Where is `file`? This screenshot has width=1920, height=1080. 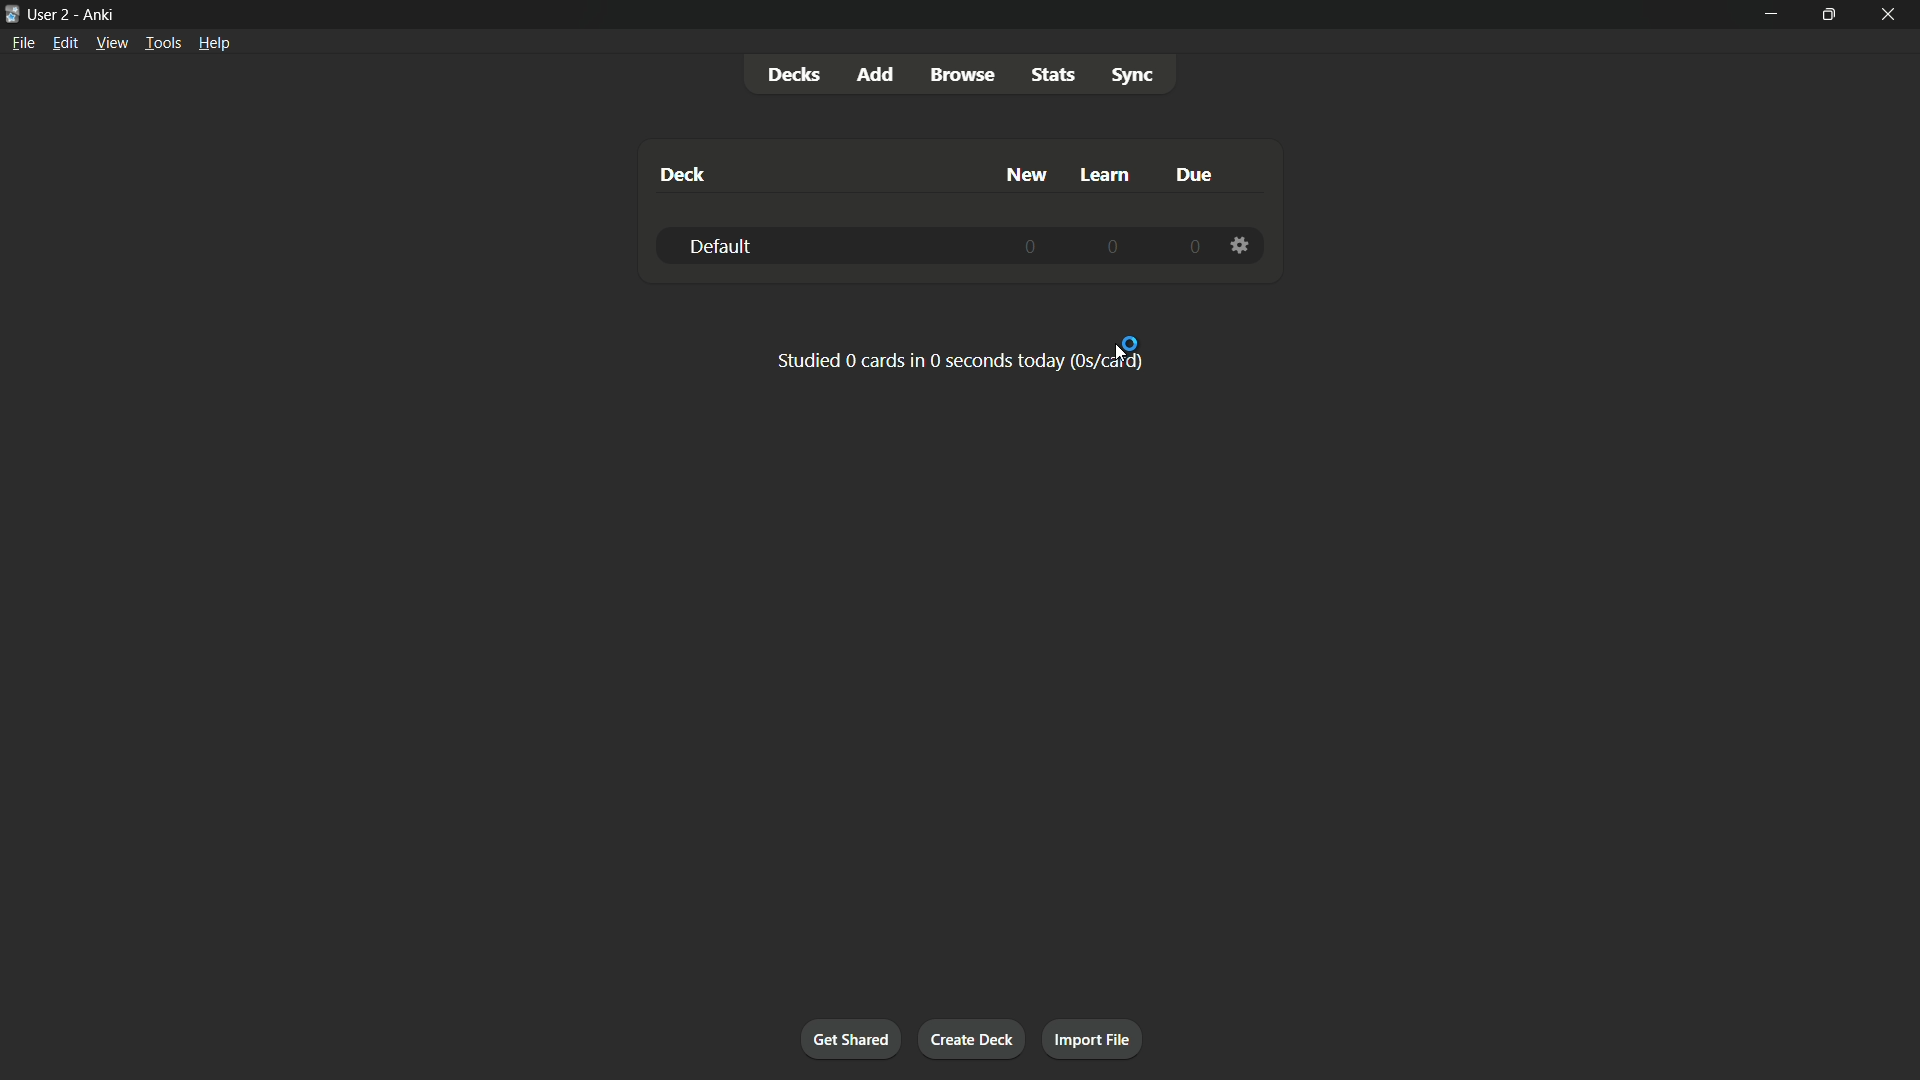
file is located at coordinates (26, 43).